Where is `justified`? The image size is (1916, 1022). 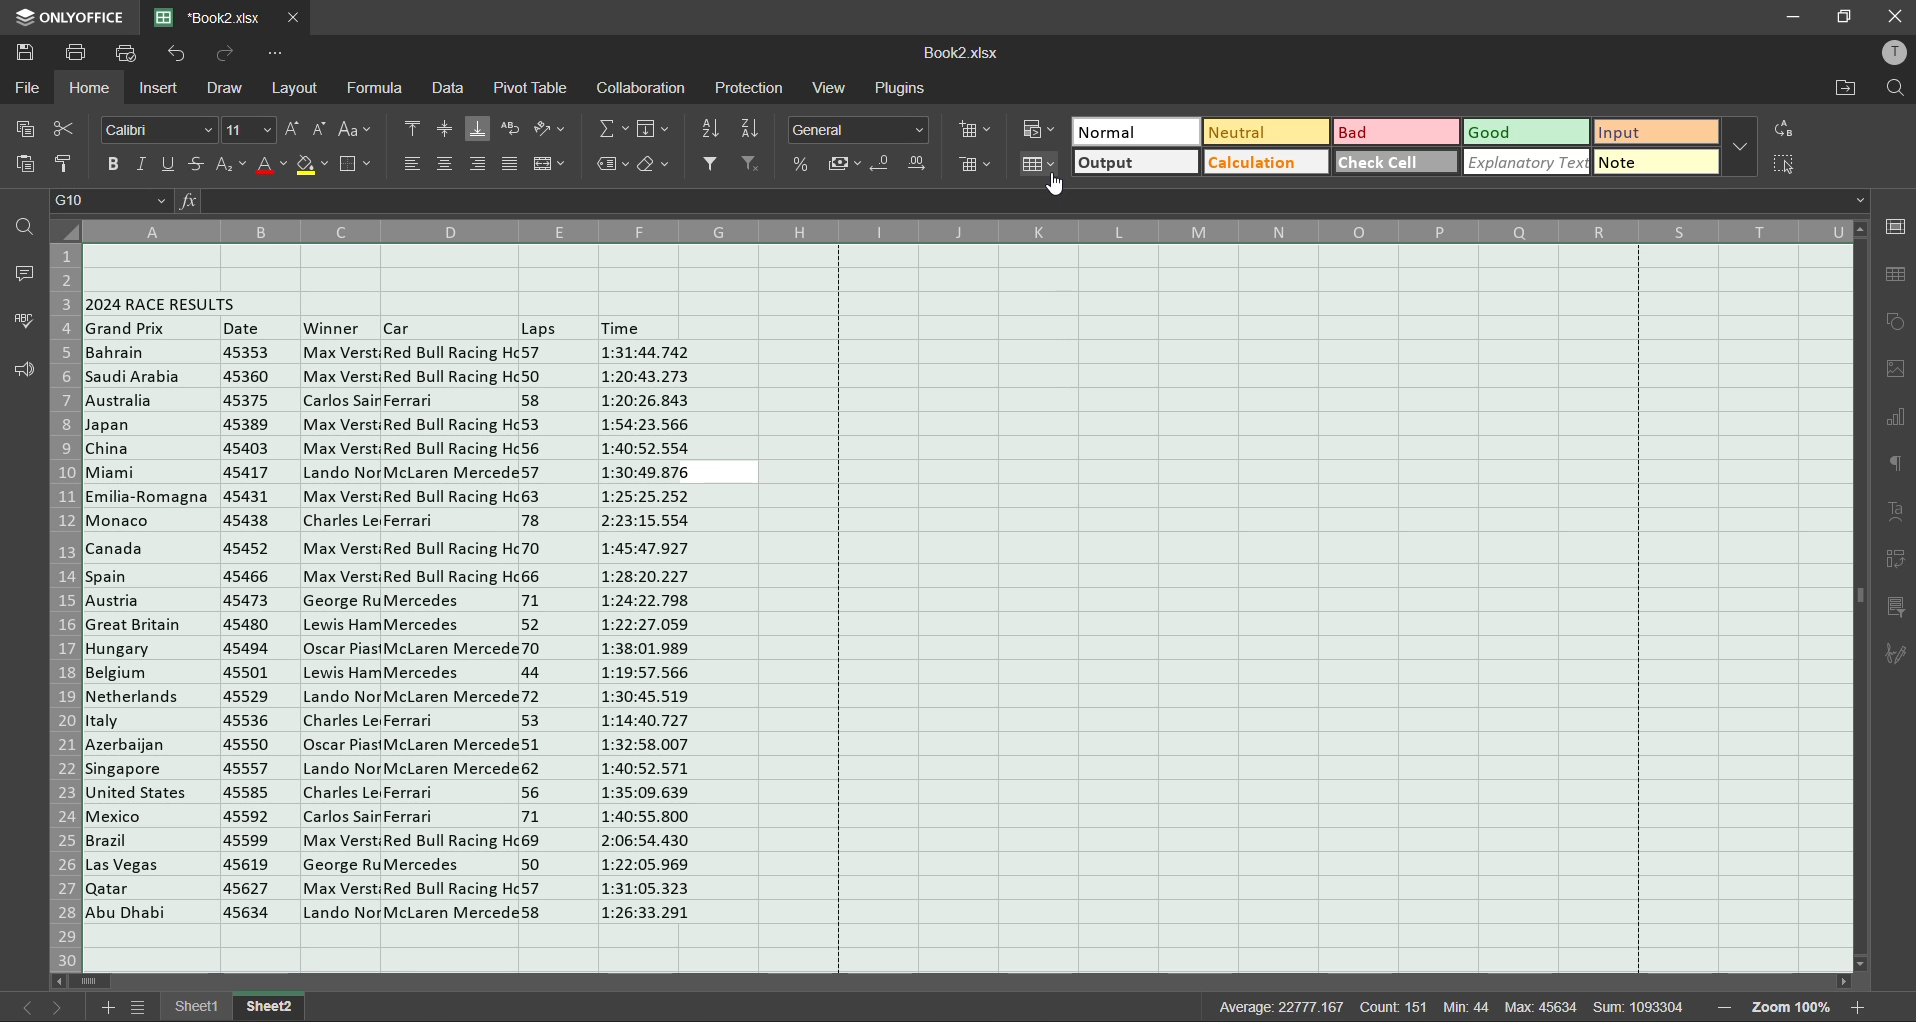 justified is located at coordinates (509, 162).